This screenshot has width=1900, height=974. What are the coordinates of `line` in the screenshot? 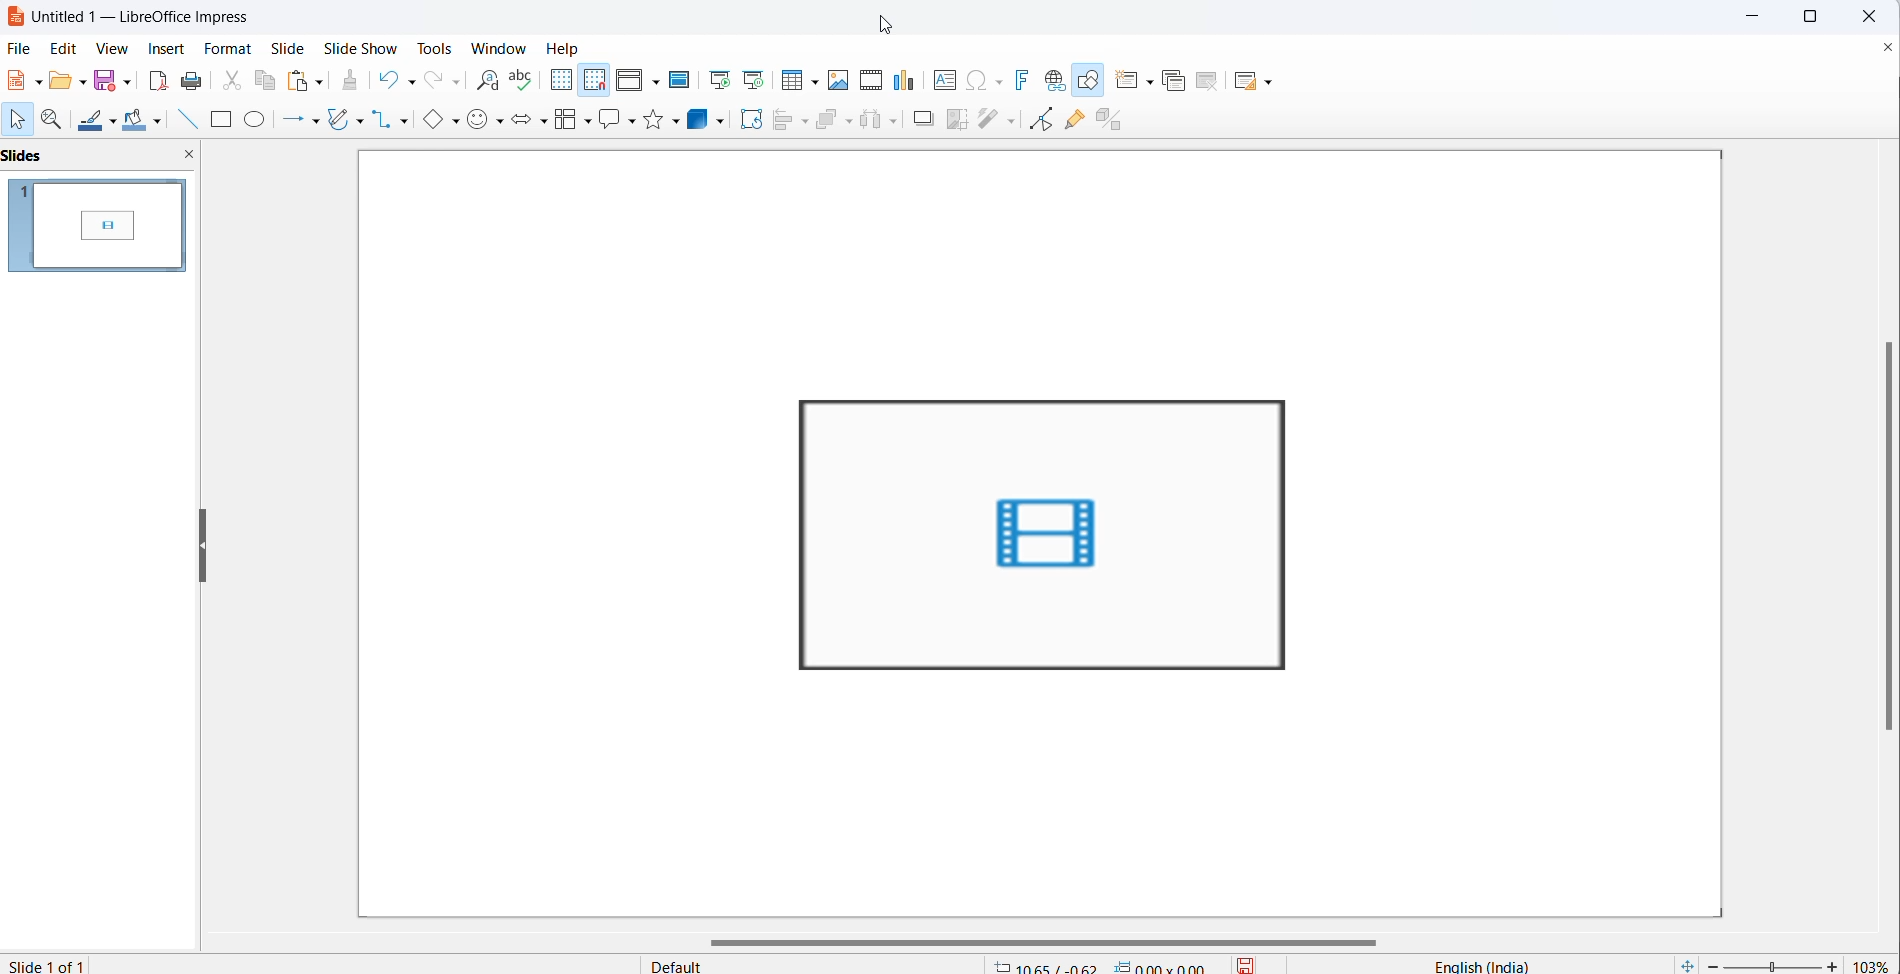 It's located at (185, 121).